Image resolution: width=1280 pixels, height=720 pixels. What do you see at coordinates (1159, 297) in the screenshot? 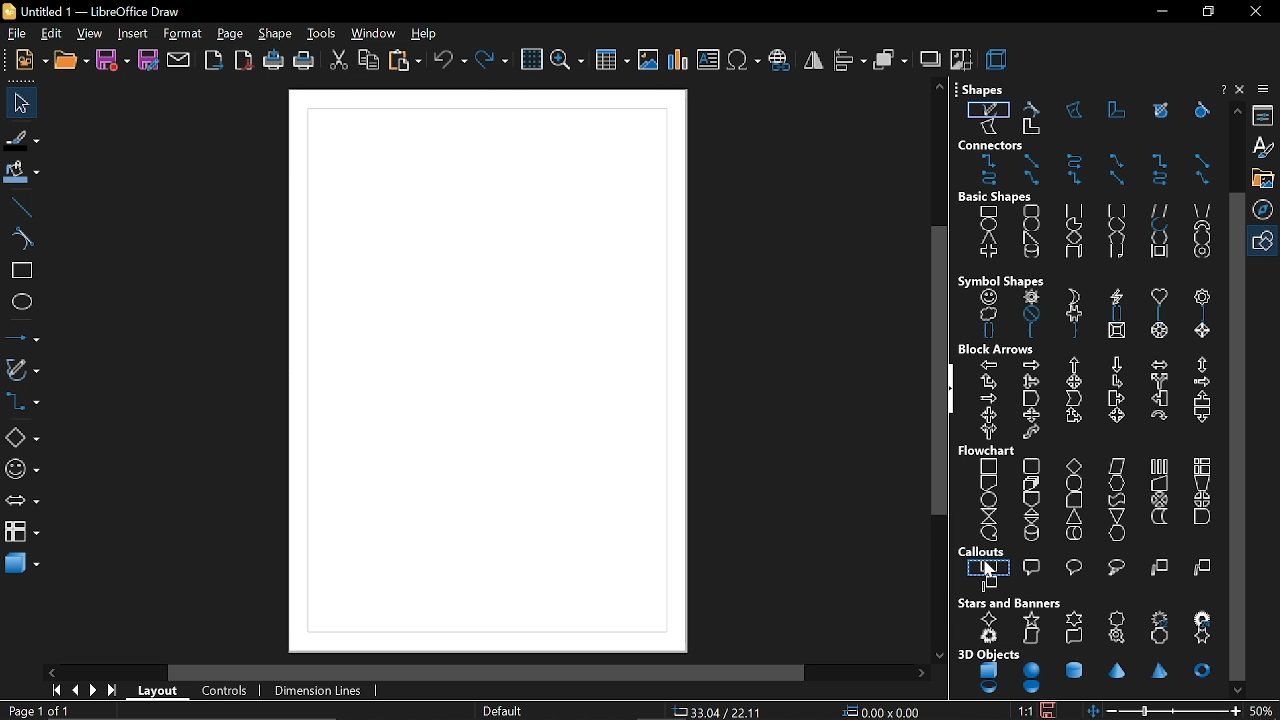
I see `heart` at bounding box center [1159, 297].